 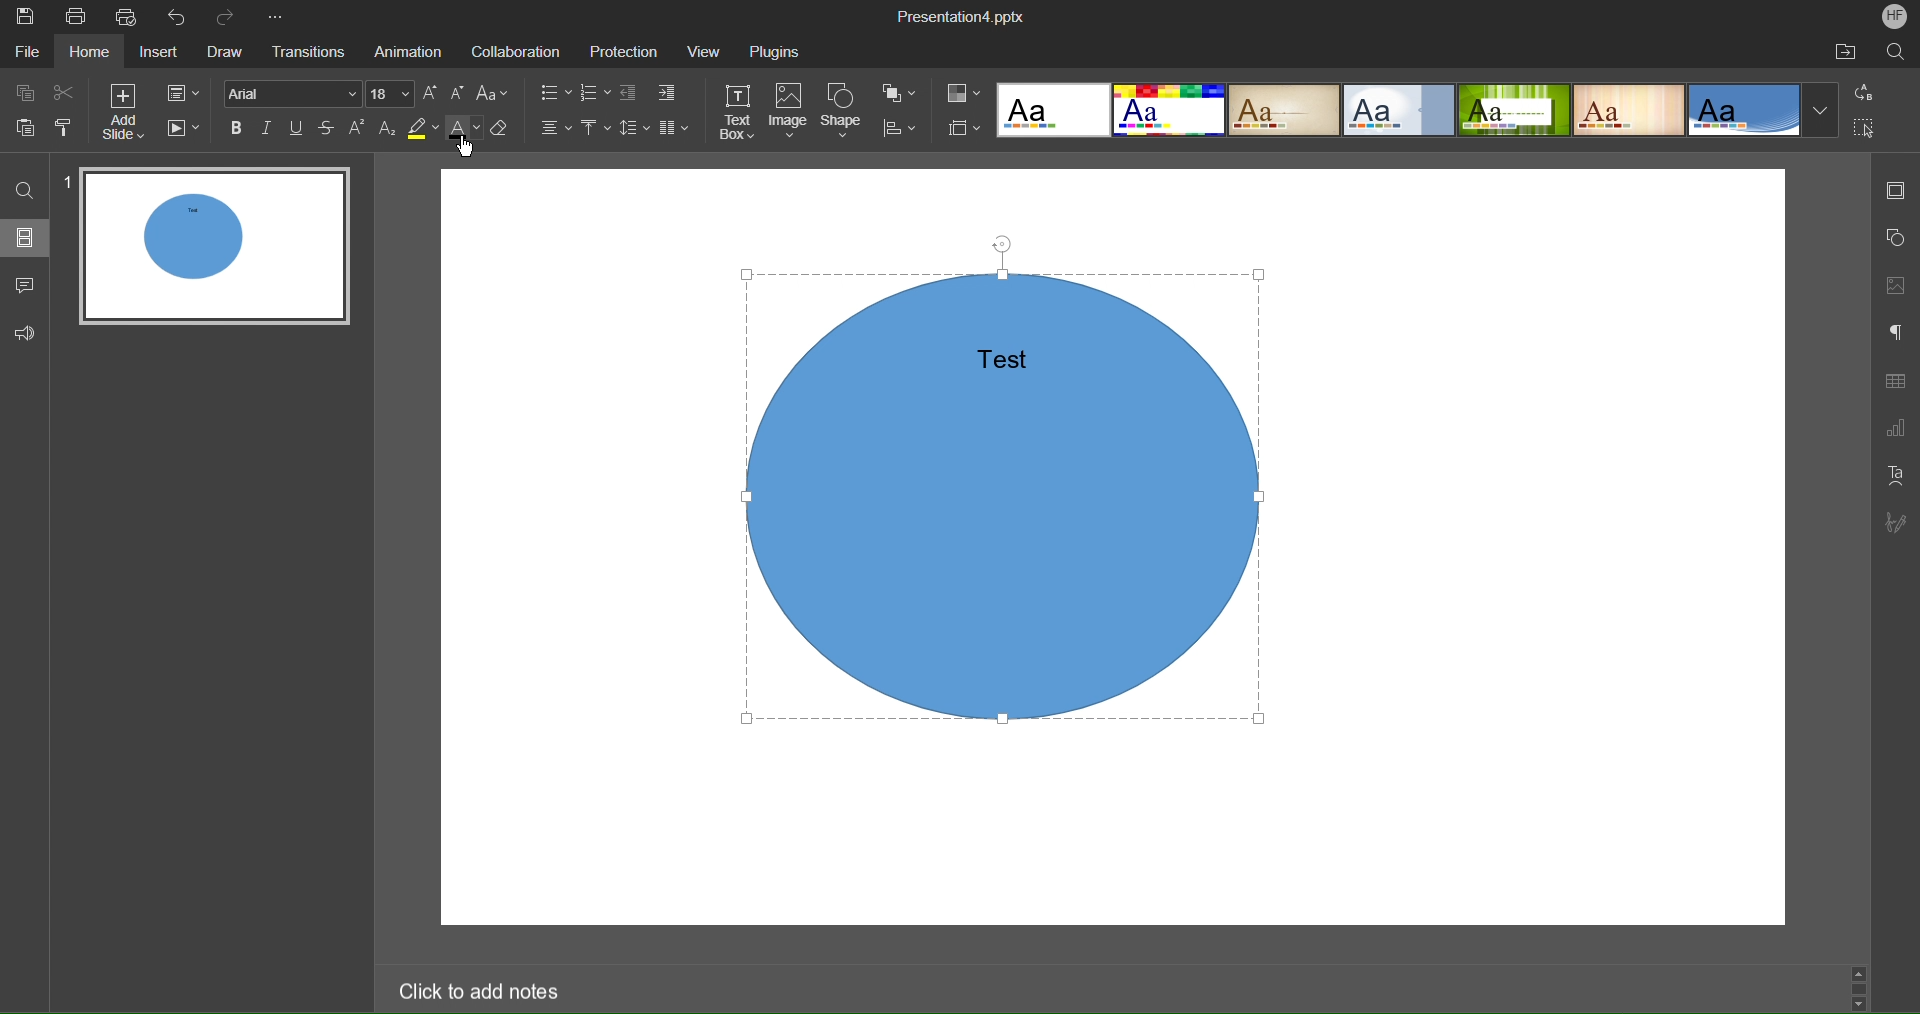 I want to click on Scroll up, so click(x=1859, y=969).